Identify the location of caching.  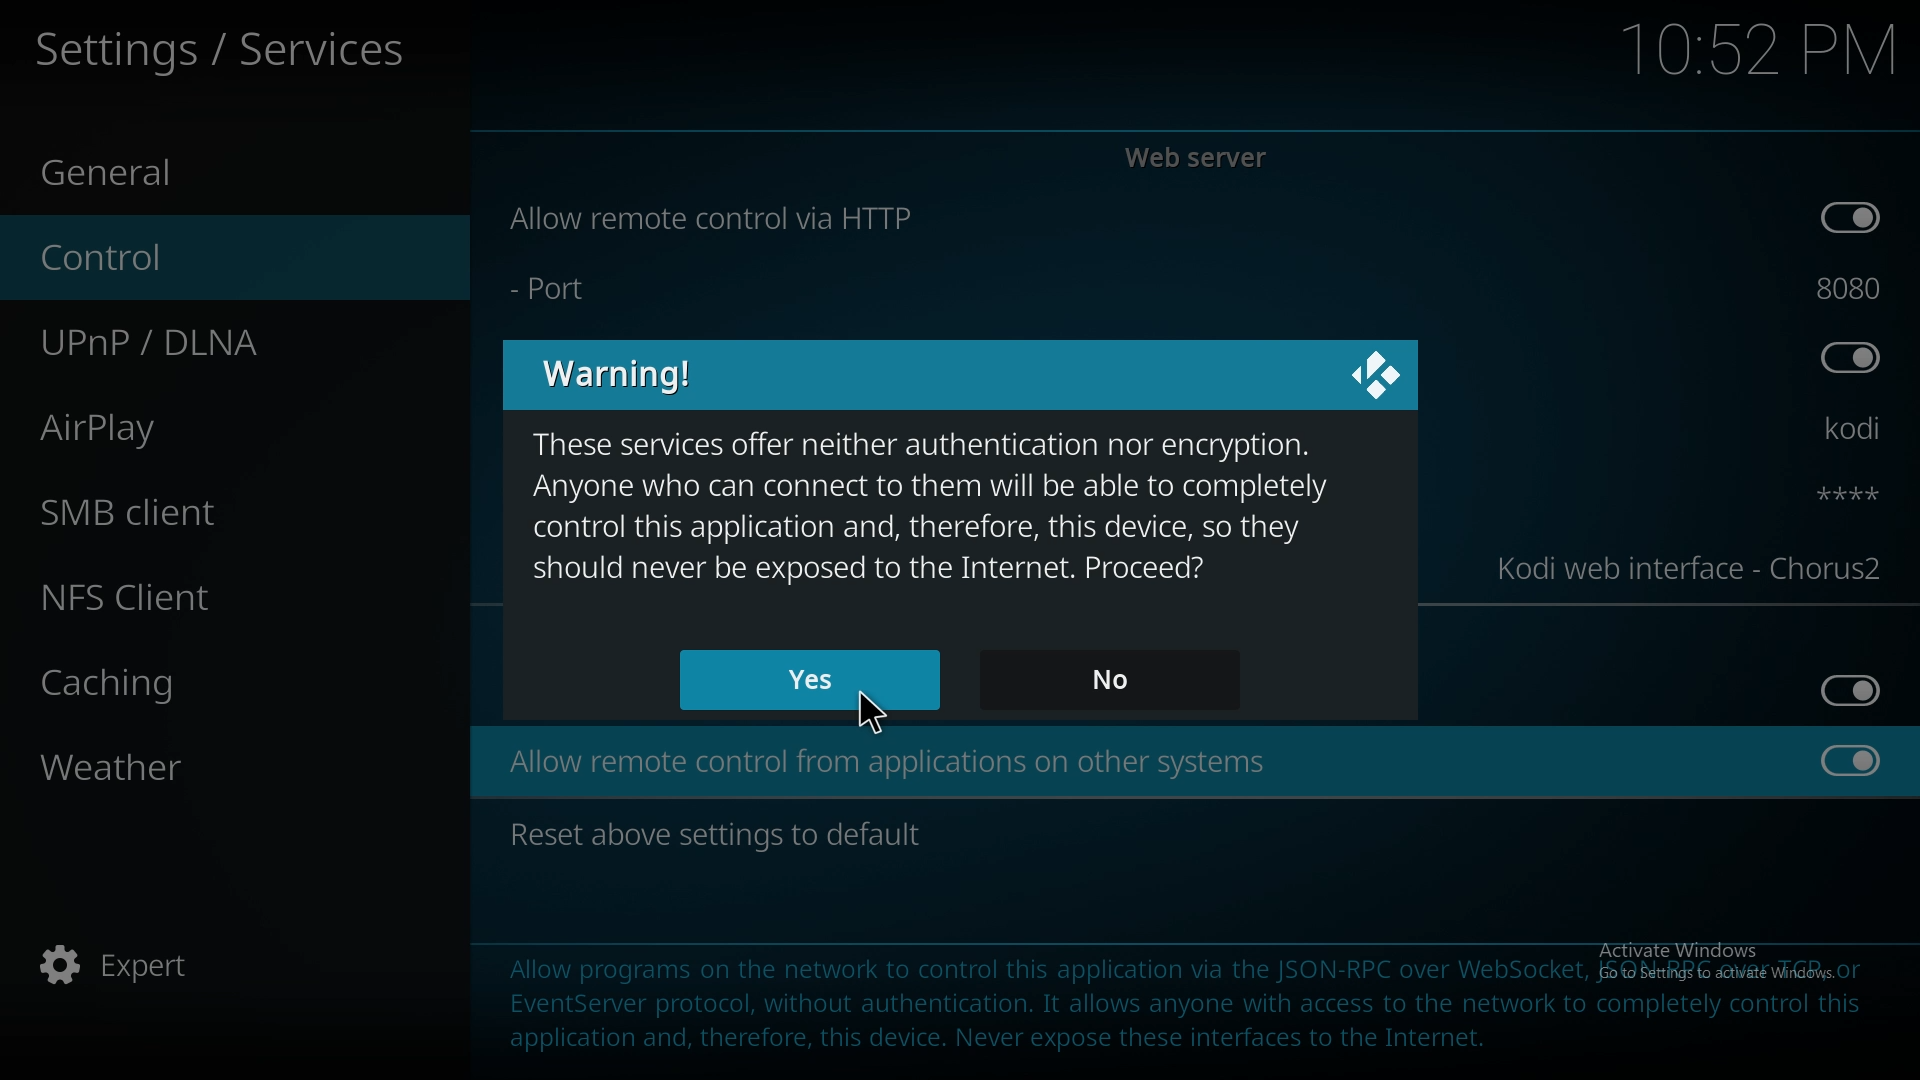
(204, 678).